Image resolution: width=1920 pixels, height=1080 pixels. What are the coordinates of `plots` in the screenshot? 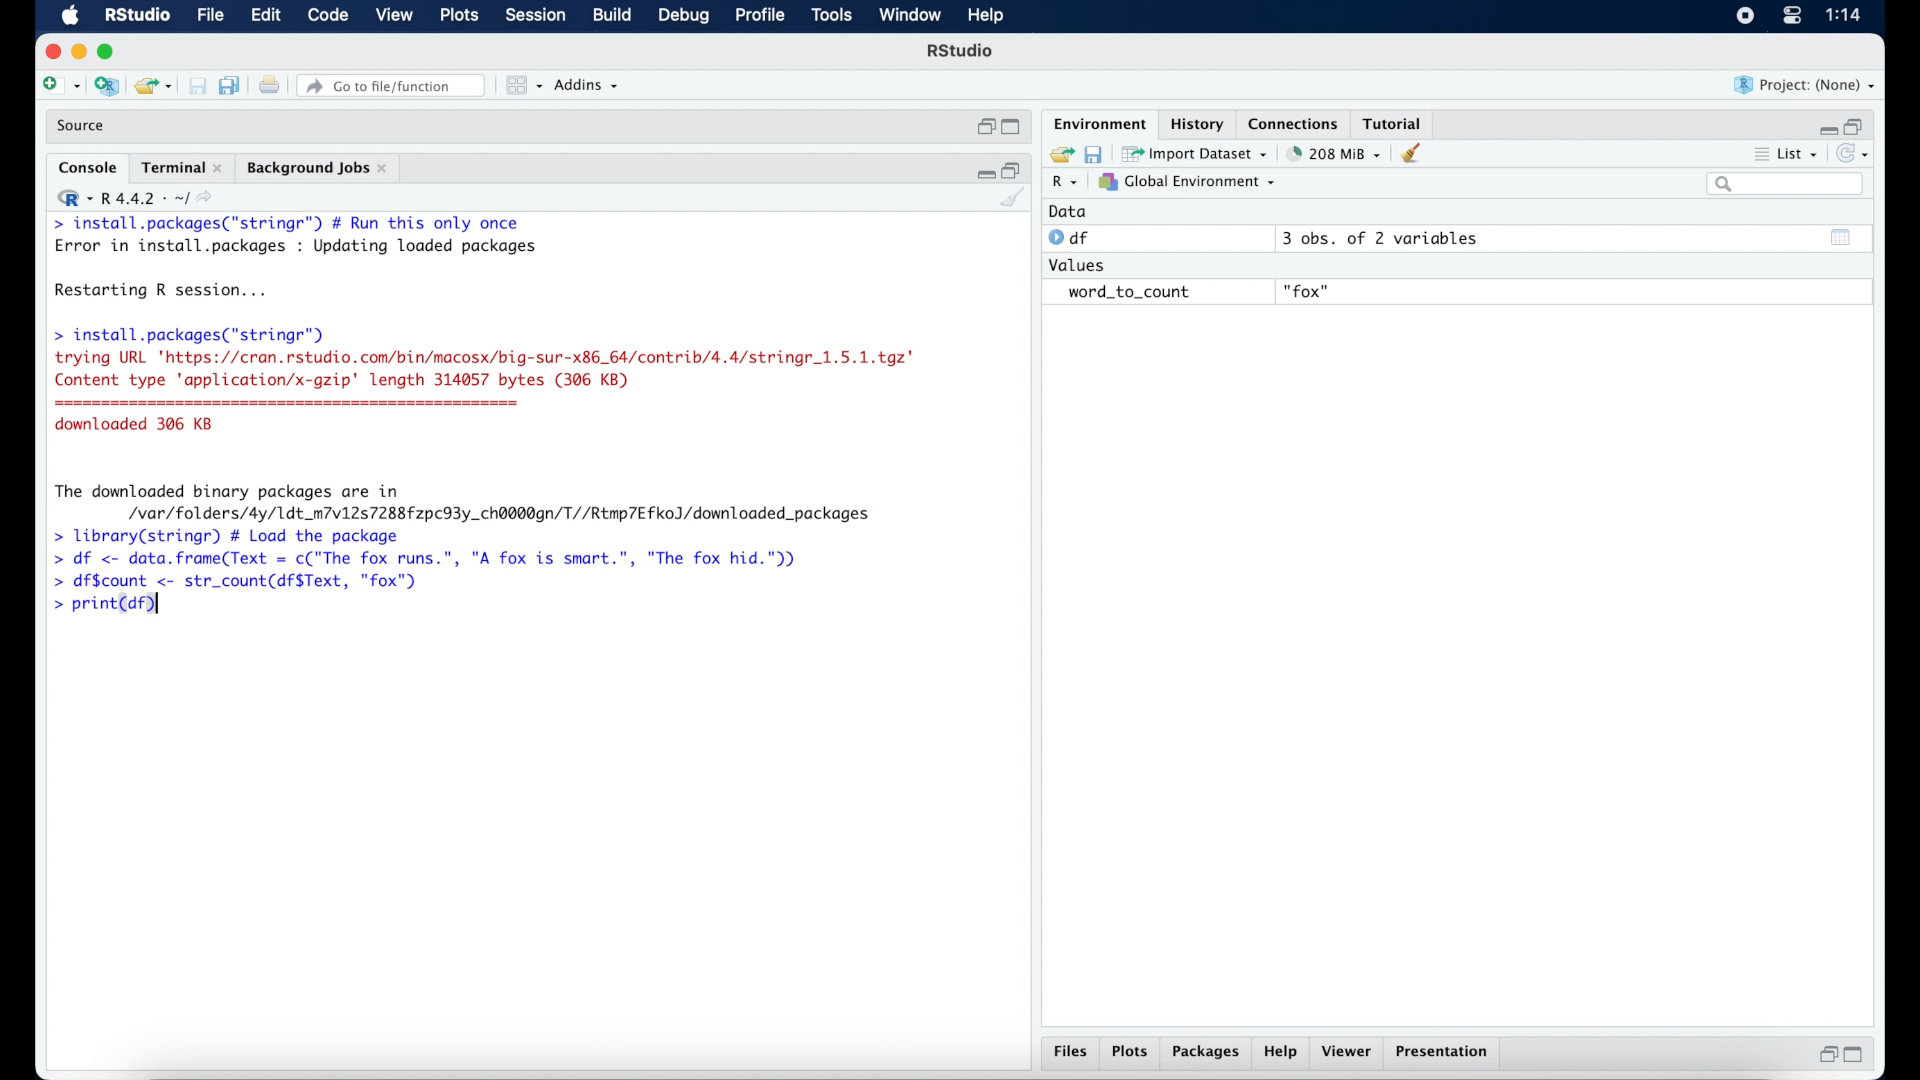 It's located at (461, 16).